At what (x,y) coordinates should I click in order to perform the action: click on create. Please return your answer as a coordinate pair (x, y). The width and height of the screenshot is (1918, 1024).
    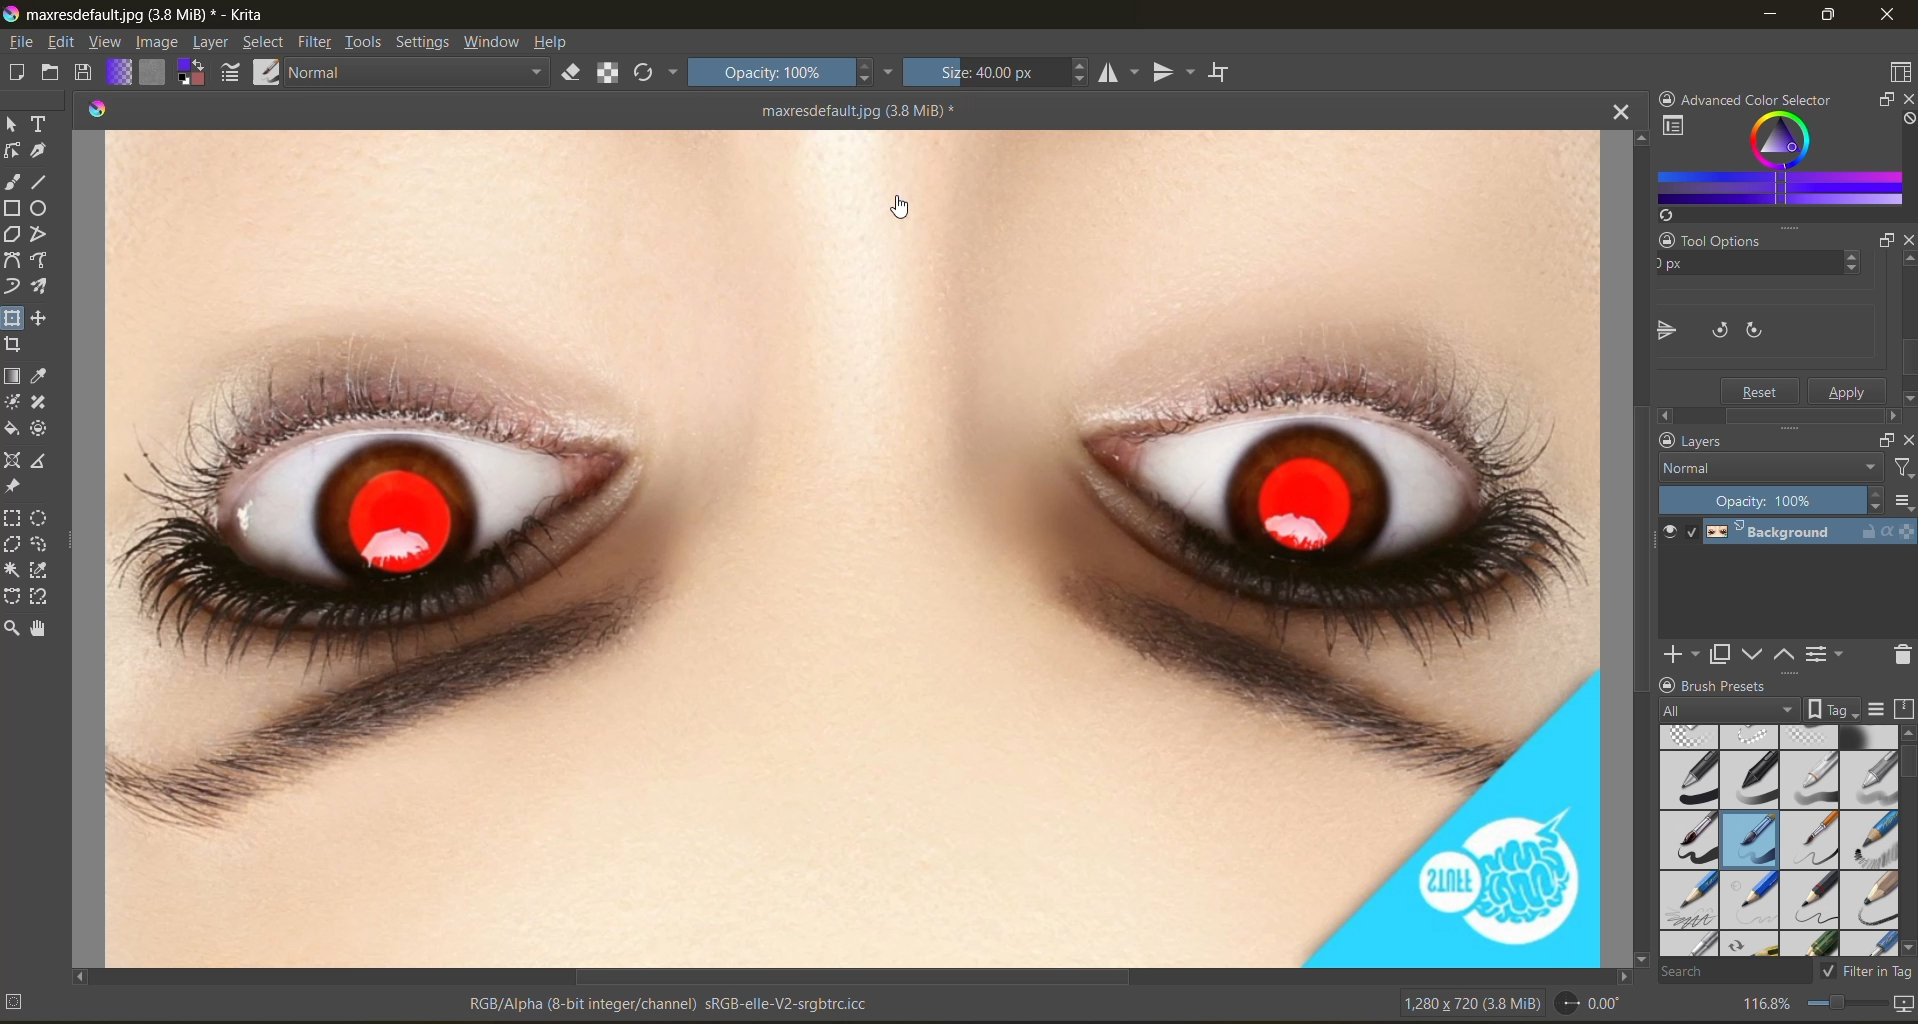
    Looking at the image, I should click on (18, 73).